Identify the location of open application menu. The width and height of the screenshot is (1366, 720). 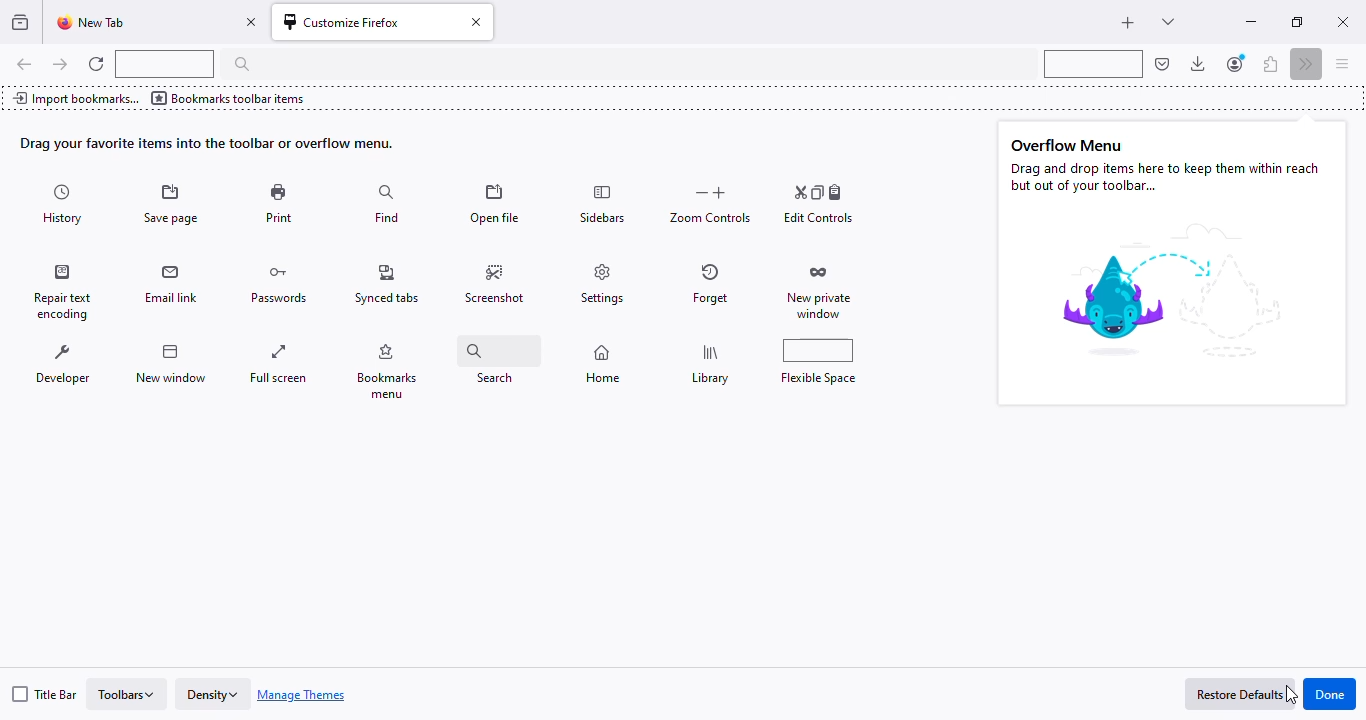
(1343, 63).